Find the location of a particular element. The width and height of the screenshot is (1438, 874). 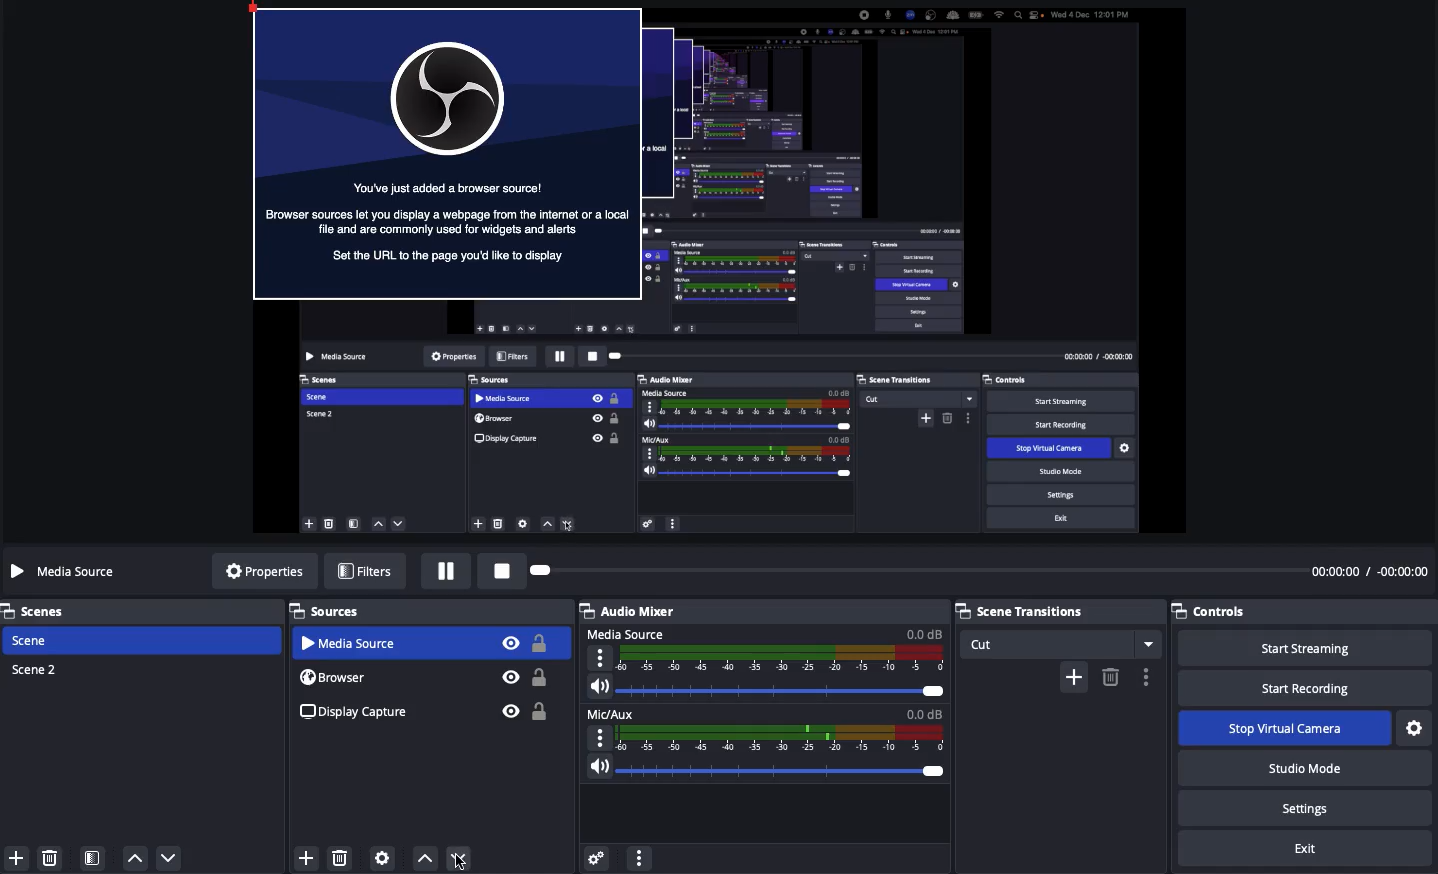

Properties is located at coordinates (263, 569).